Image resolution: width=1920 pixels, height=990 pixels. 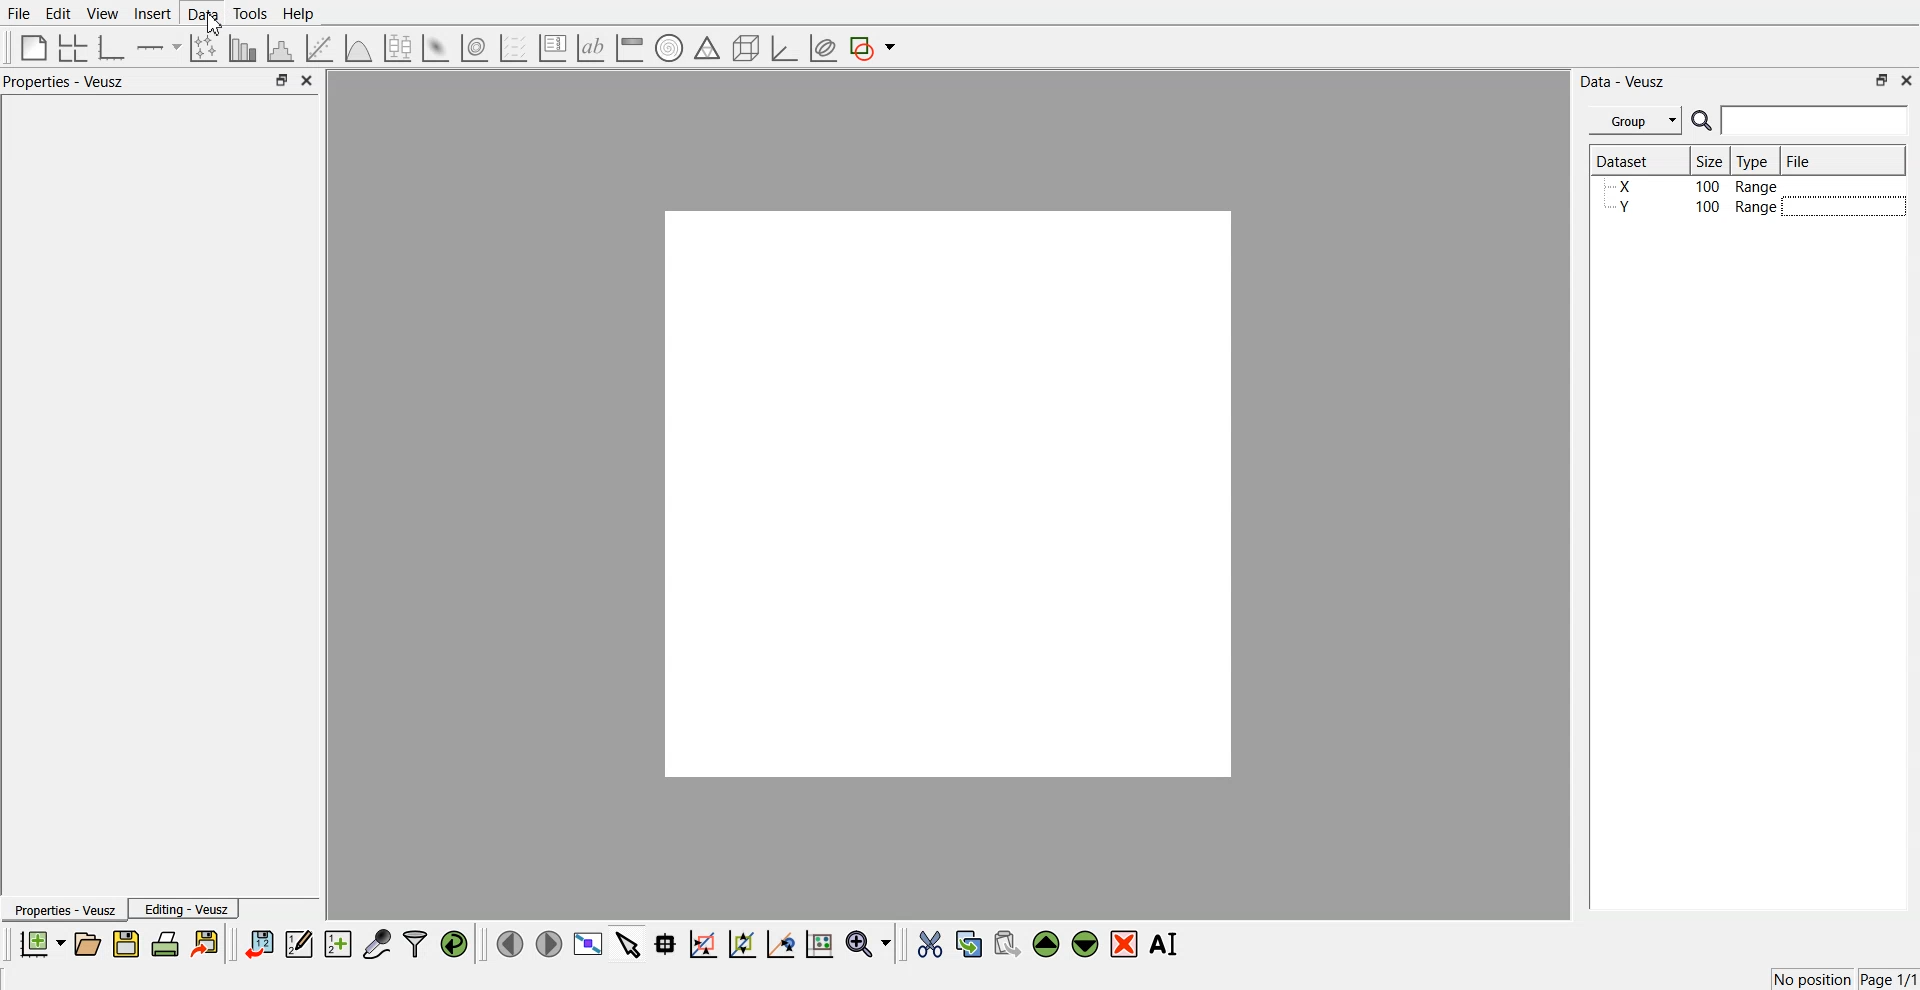 I want to click on 3D Volume, so click(x=474, y=48).